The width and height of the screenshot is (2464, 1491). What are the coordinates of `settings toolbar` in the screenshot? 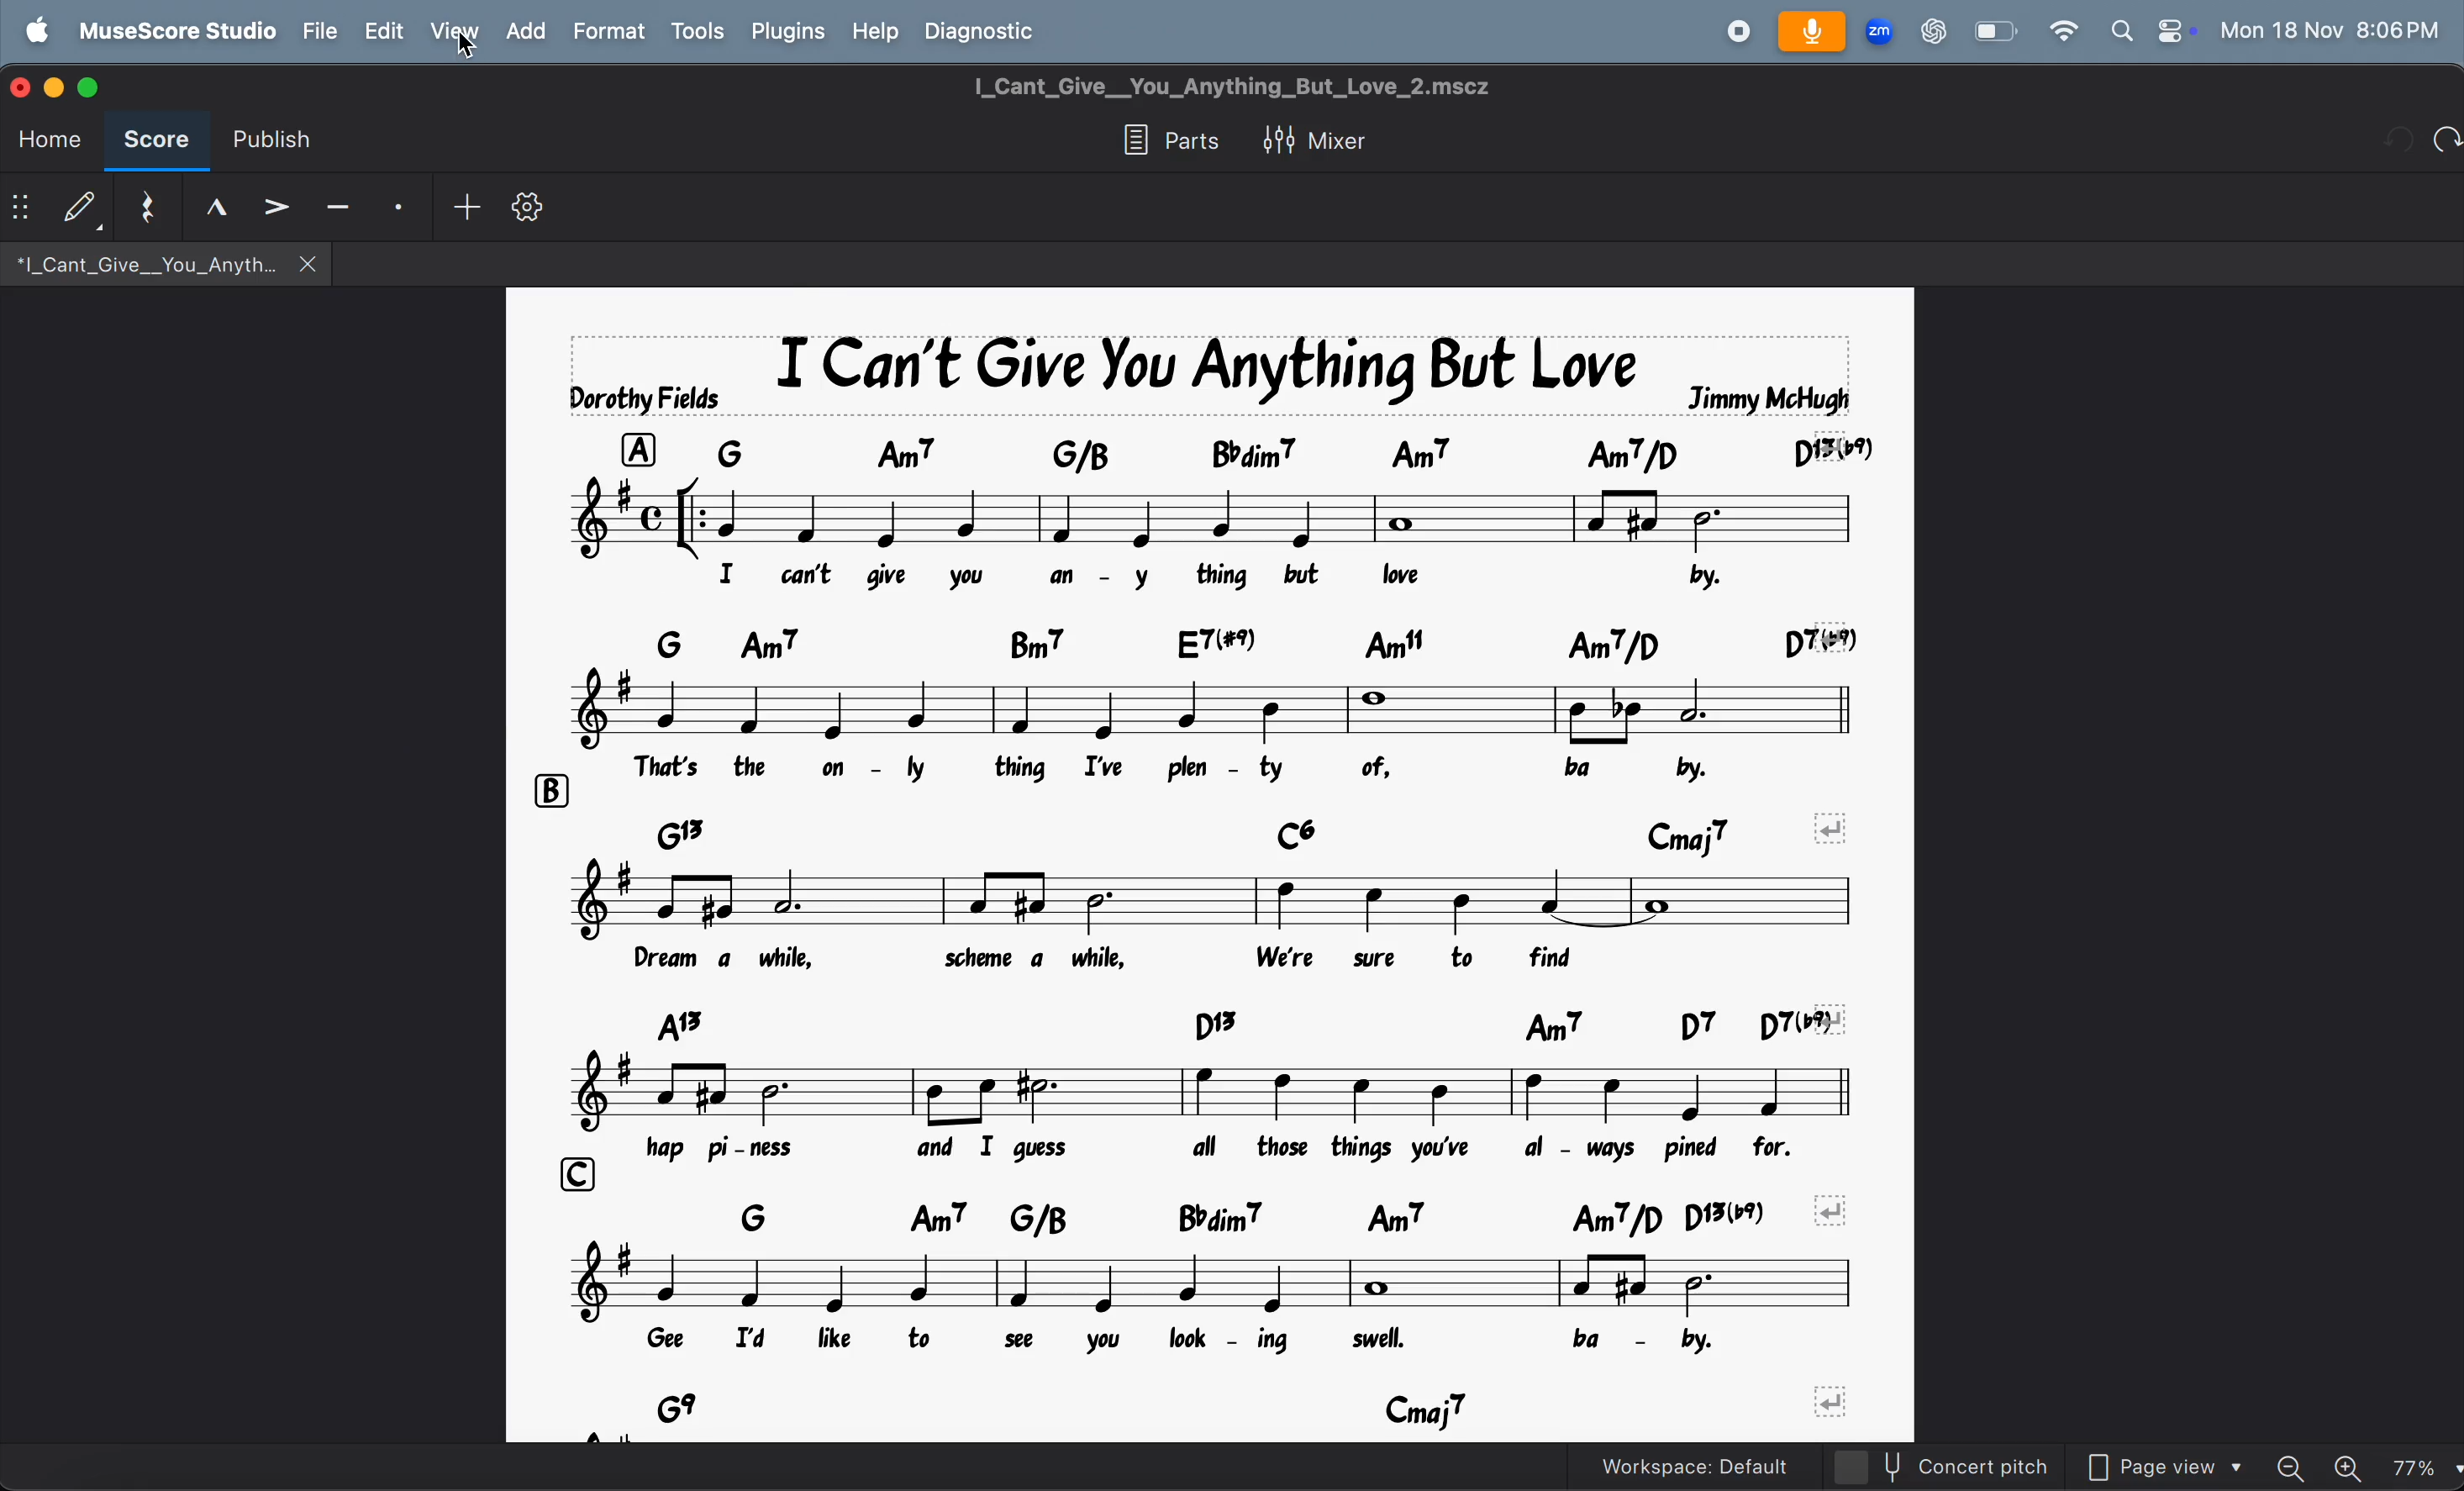 It's located at (533, 203).